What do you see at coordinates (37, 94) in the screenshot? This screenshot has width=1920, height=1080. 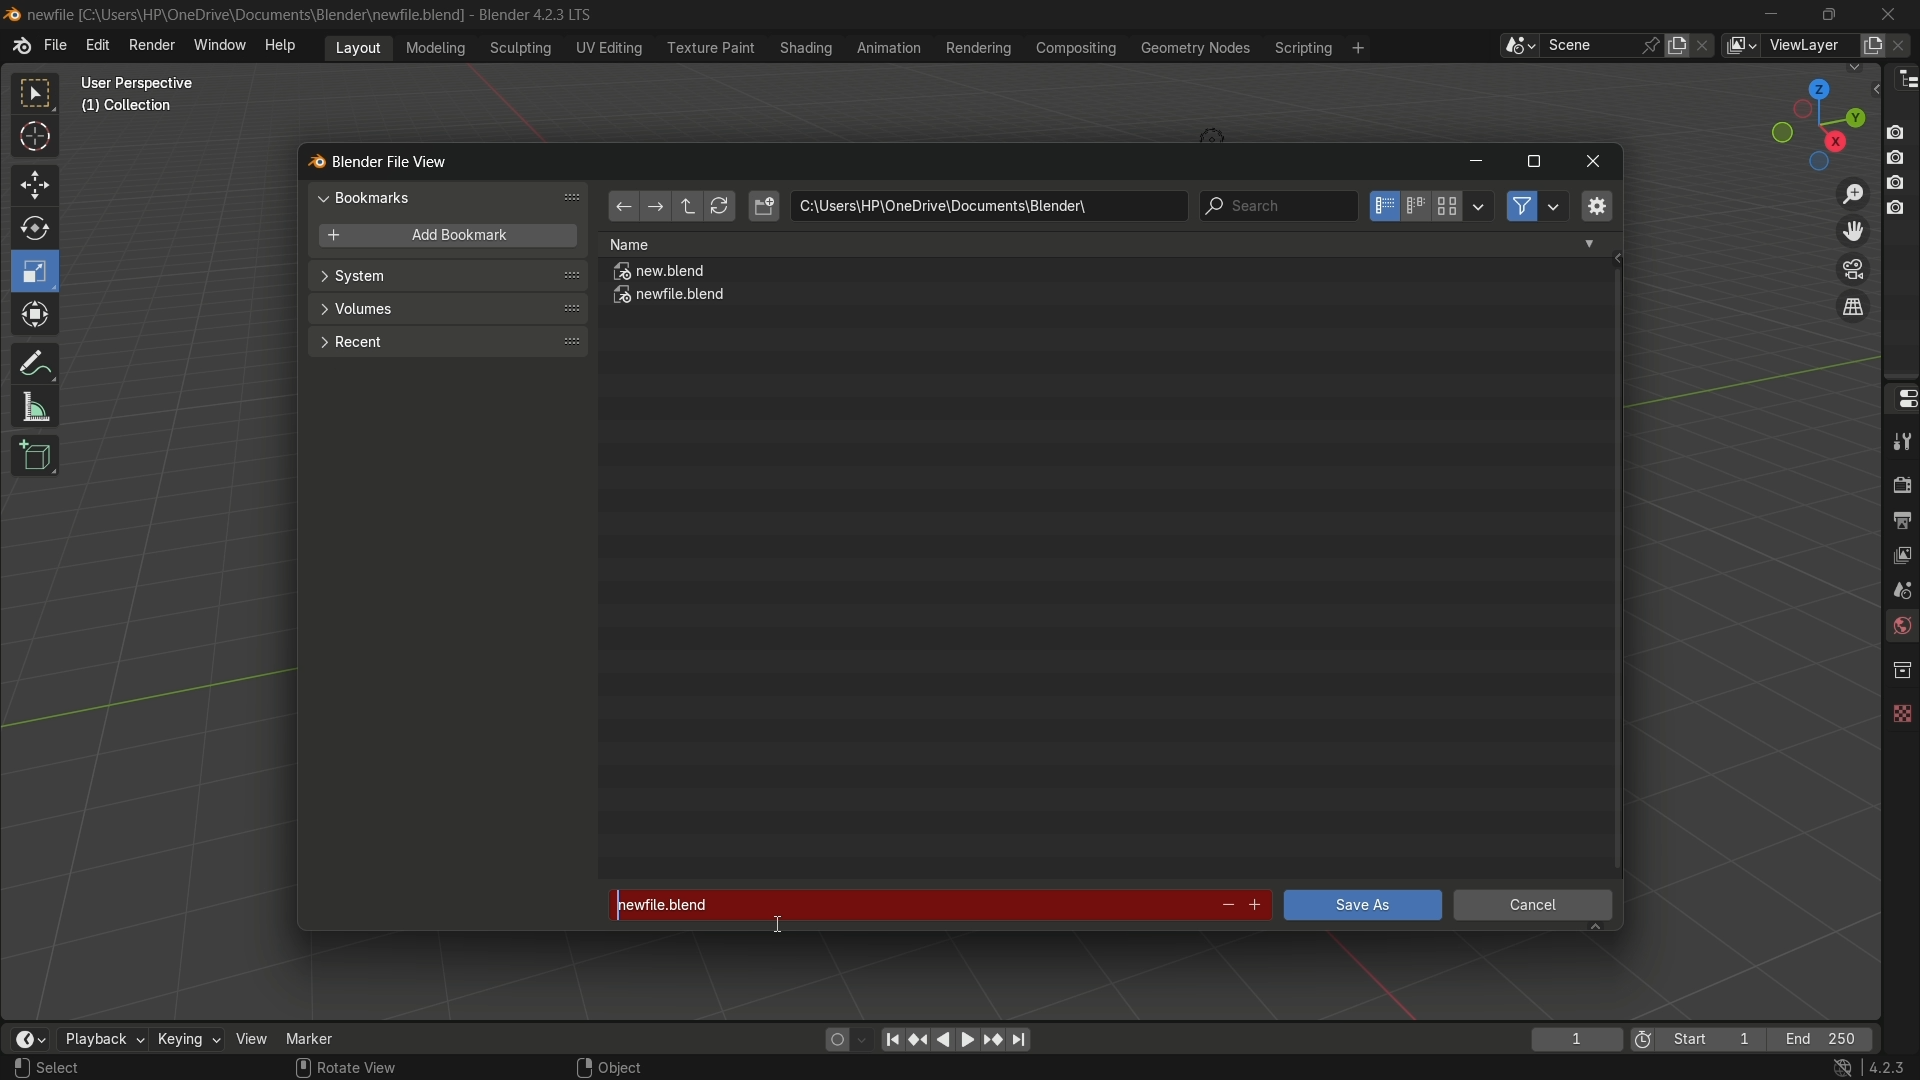 I see `select box` at bounding box center [37, 94].